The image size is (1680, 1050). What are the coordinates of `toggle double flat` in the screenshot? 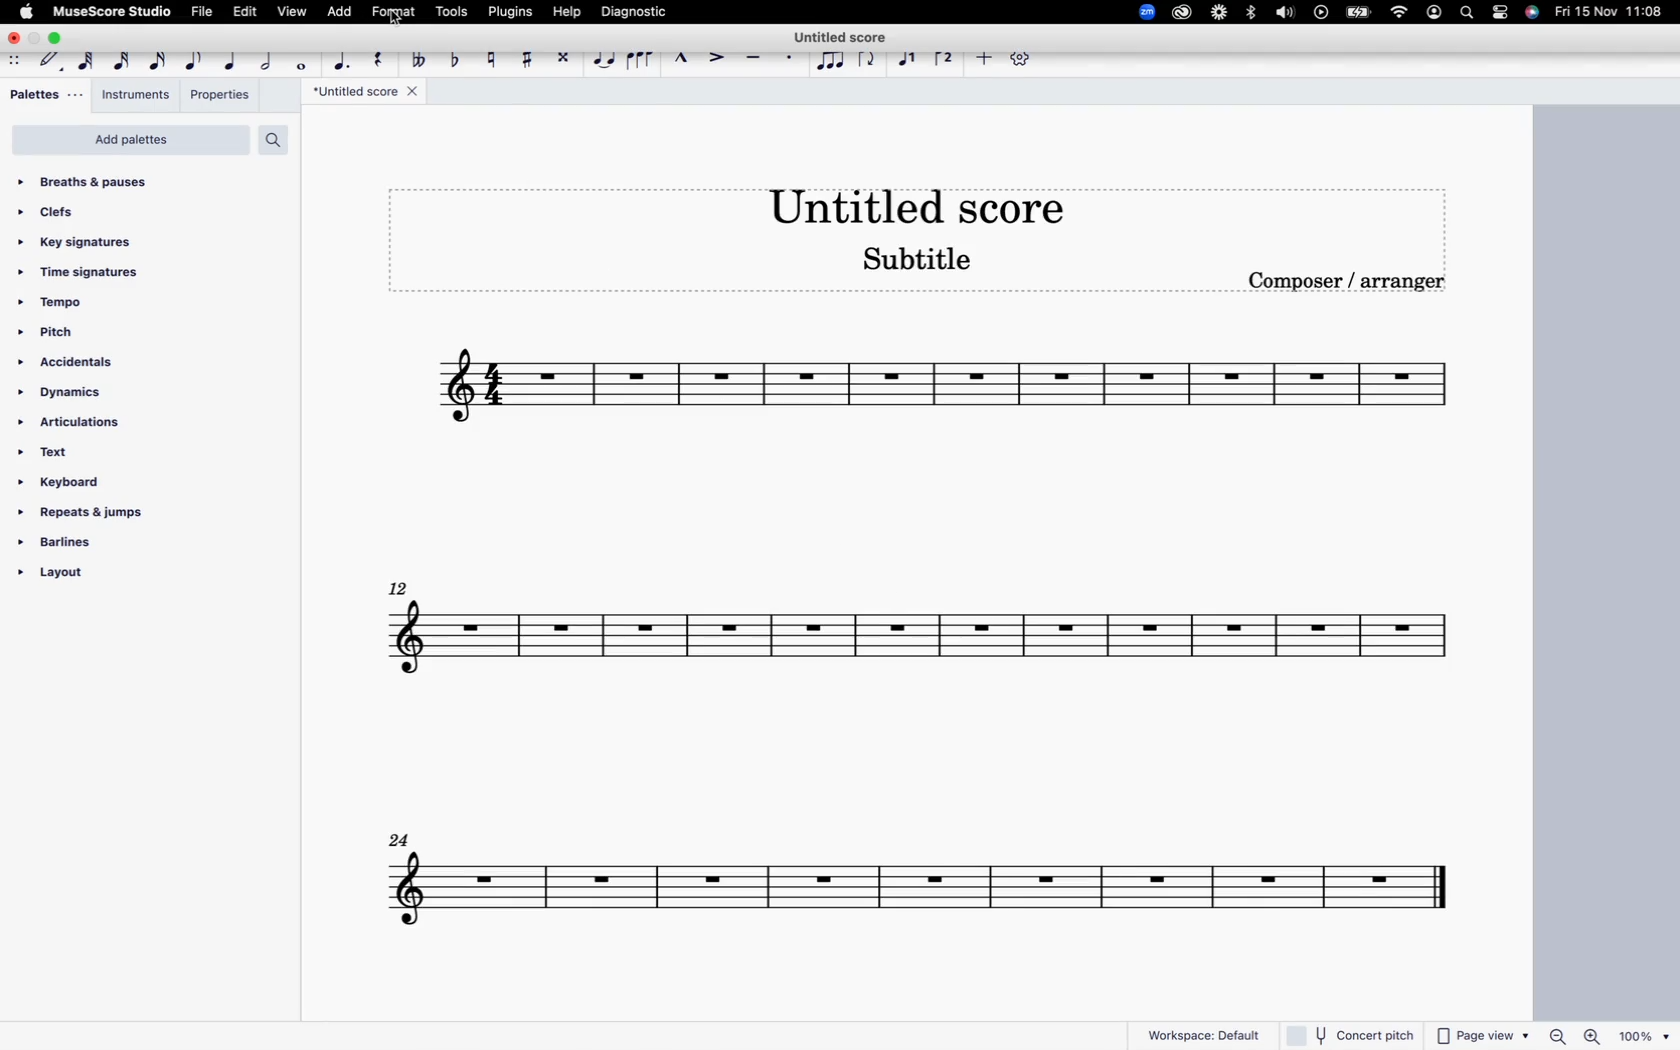 It's located at (421, 61).